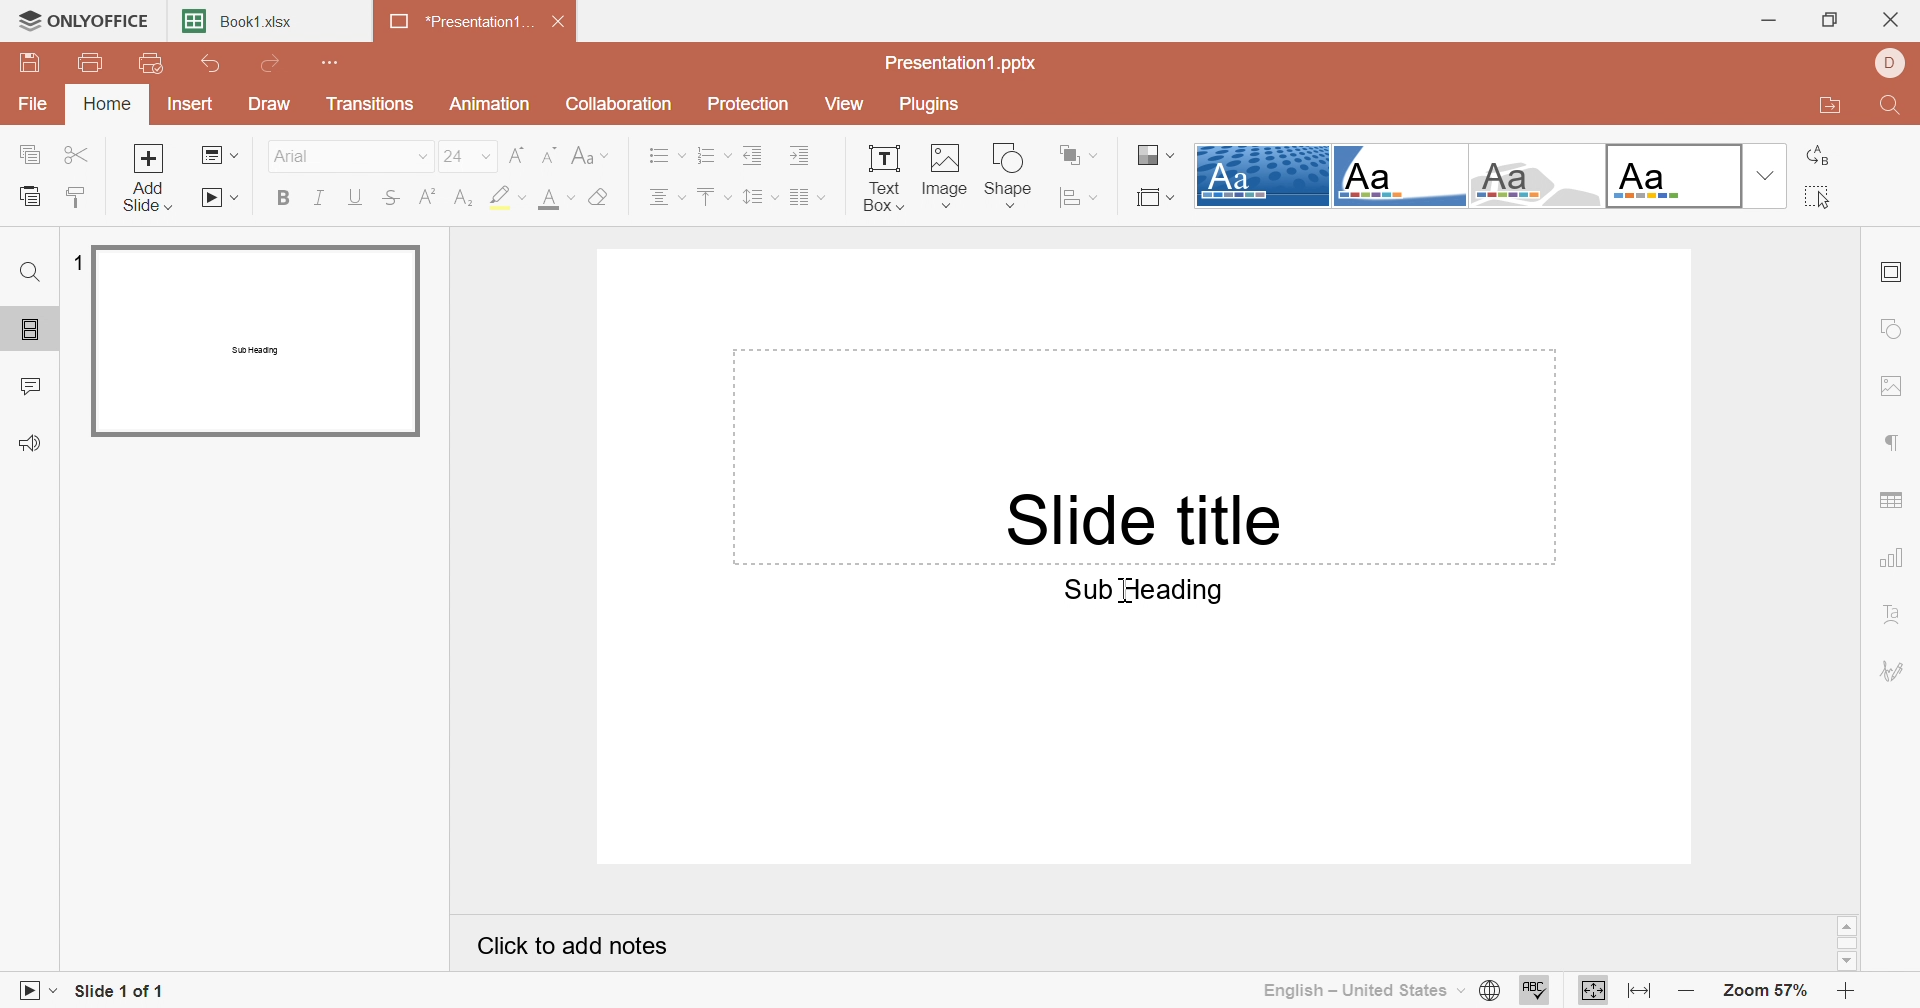  What do you see at coordinates (35, 385) in the screenshot?
I see `Comments` at bounding box center [35, 385].